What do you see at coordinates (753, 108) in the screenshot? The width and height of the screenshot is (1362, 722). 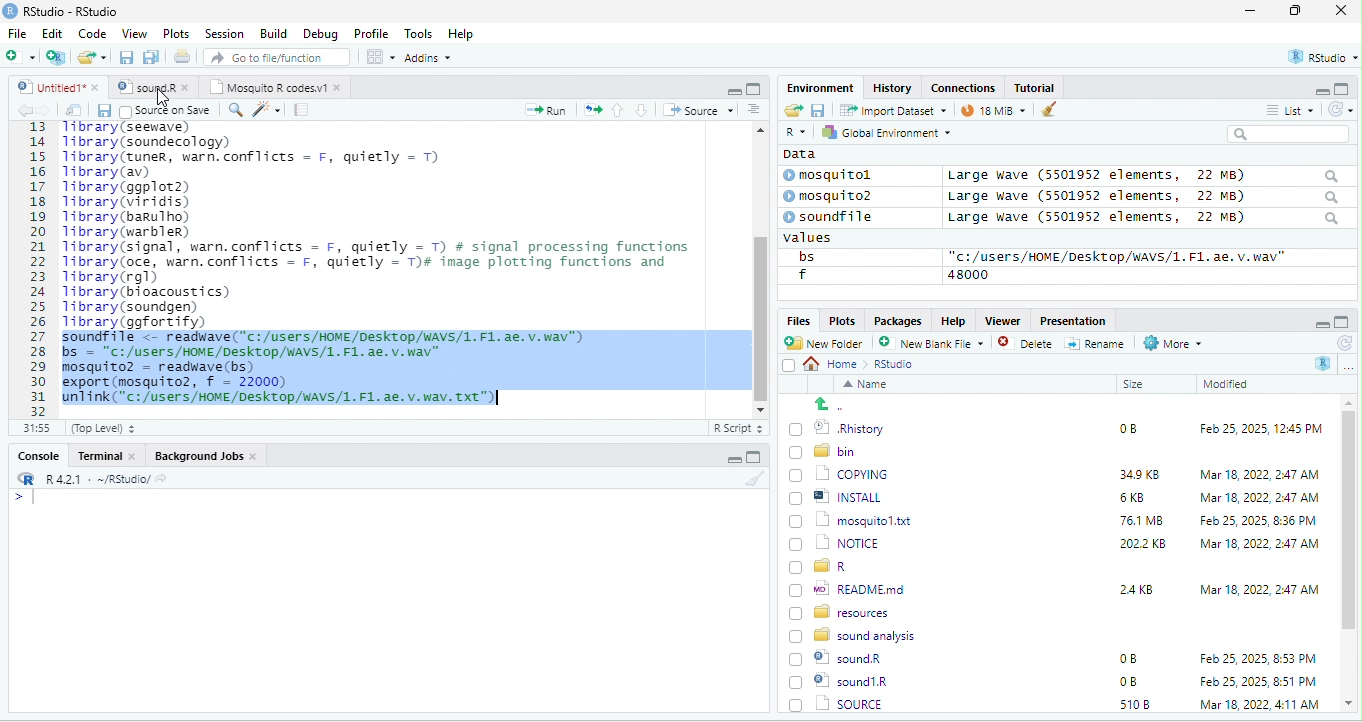 I see `sort` at bounding box center [753, 108].